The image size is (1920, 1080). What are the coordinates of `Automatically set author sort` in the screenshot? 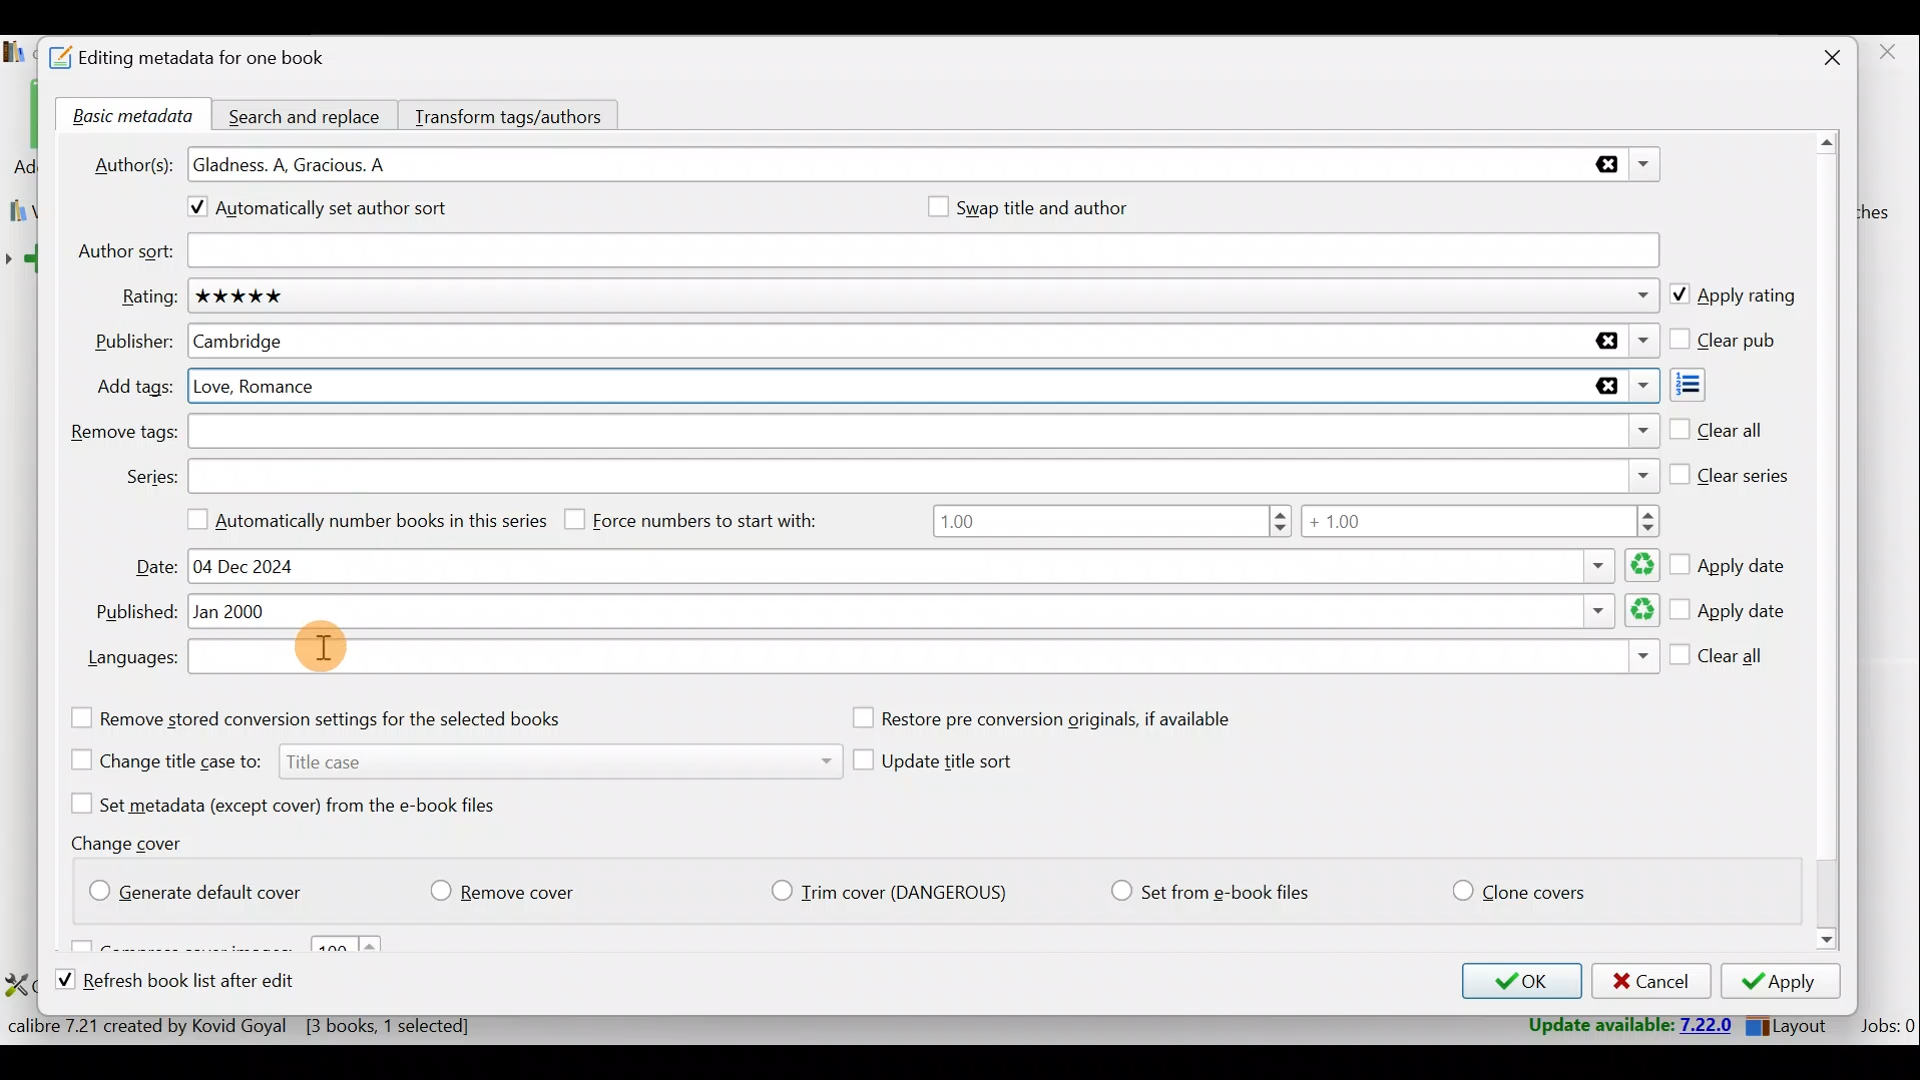 It's located at (333, 211).